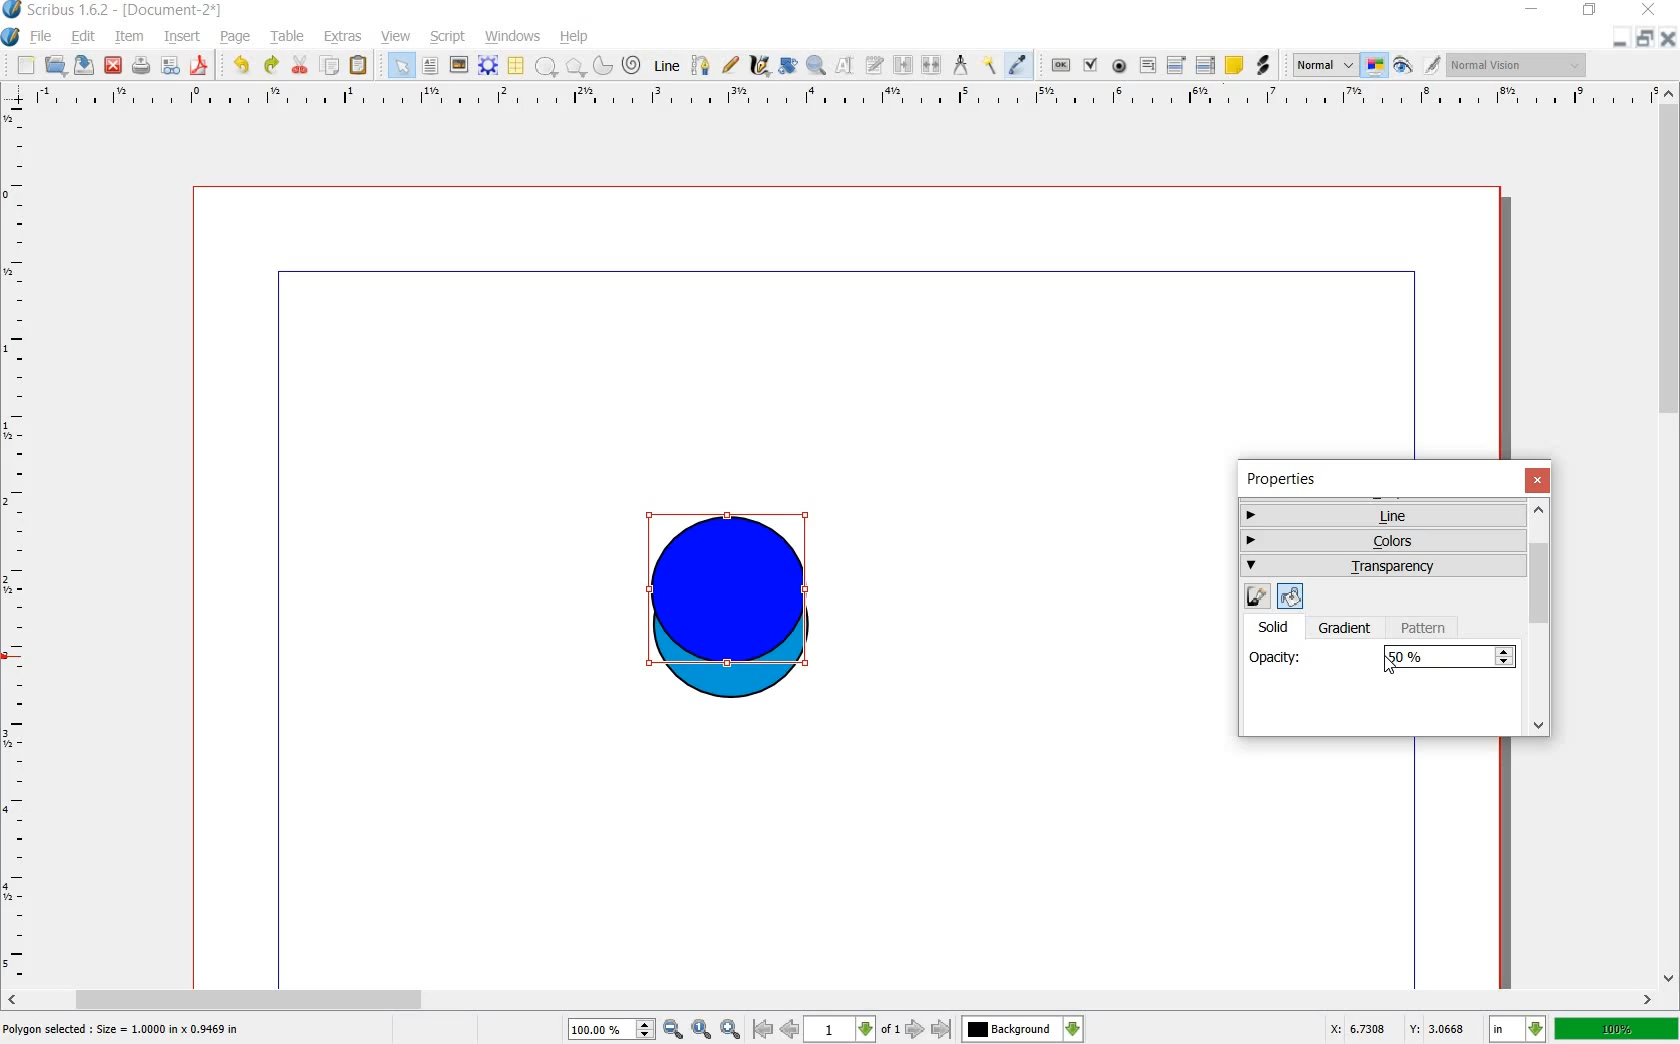 Image resolution: width=1680 pixels, height=1044 pixels. What do you see at coordinates (602, 68) in the screenshot?
I see `arc` at bounding box center [602, 68].